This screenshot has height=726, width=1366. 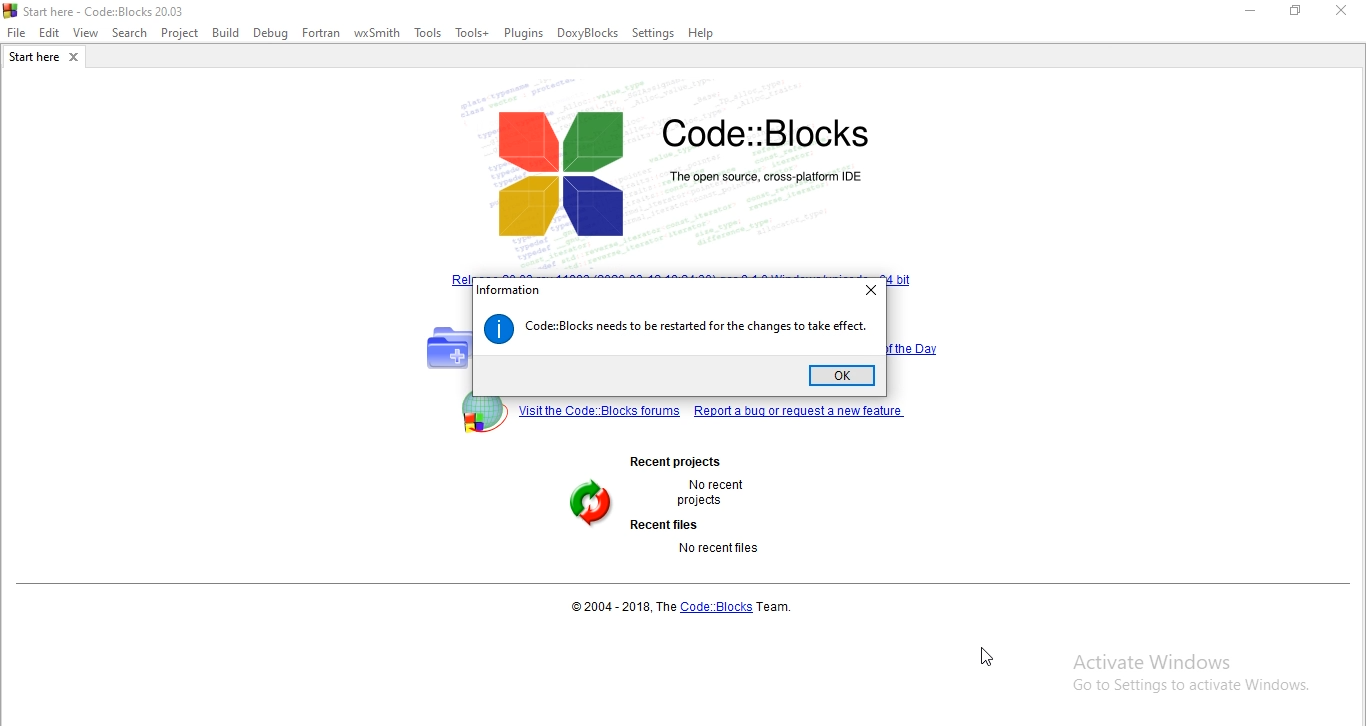 I want to click on Fortran, so click(x=322, y=33).